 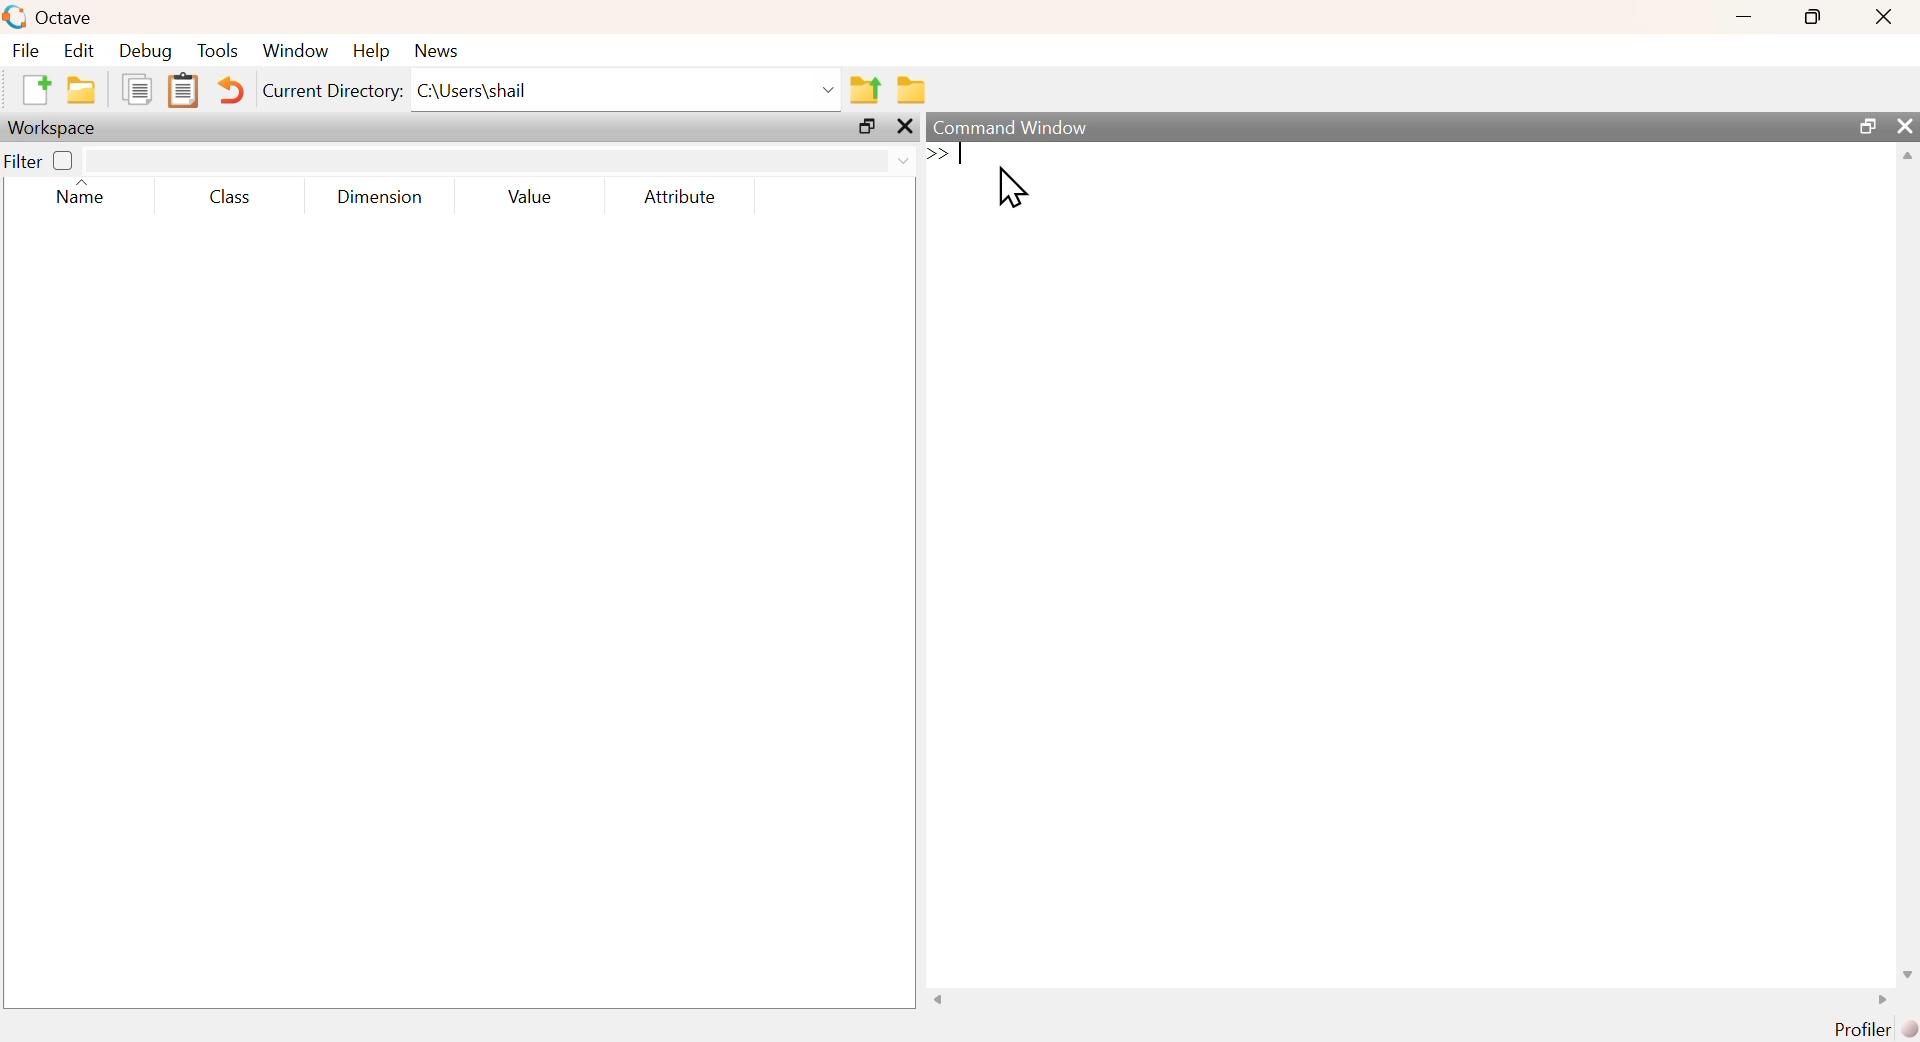 I want to click on Expand, so click(x=938, y=154).